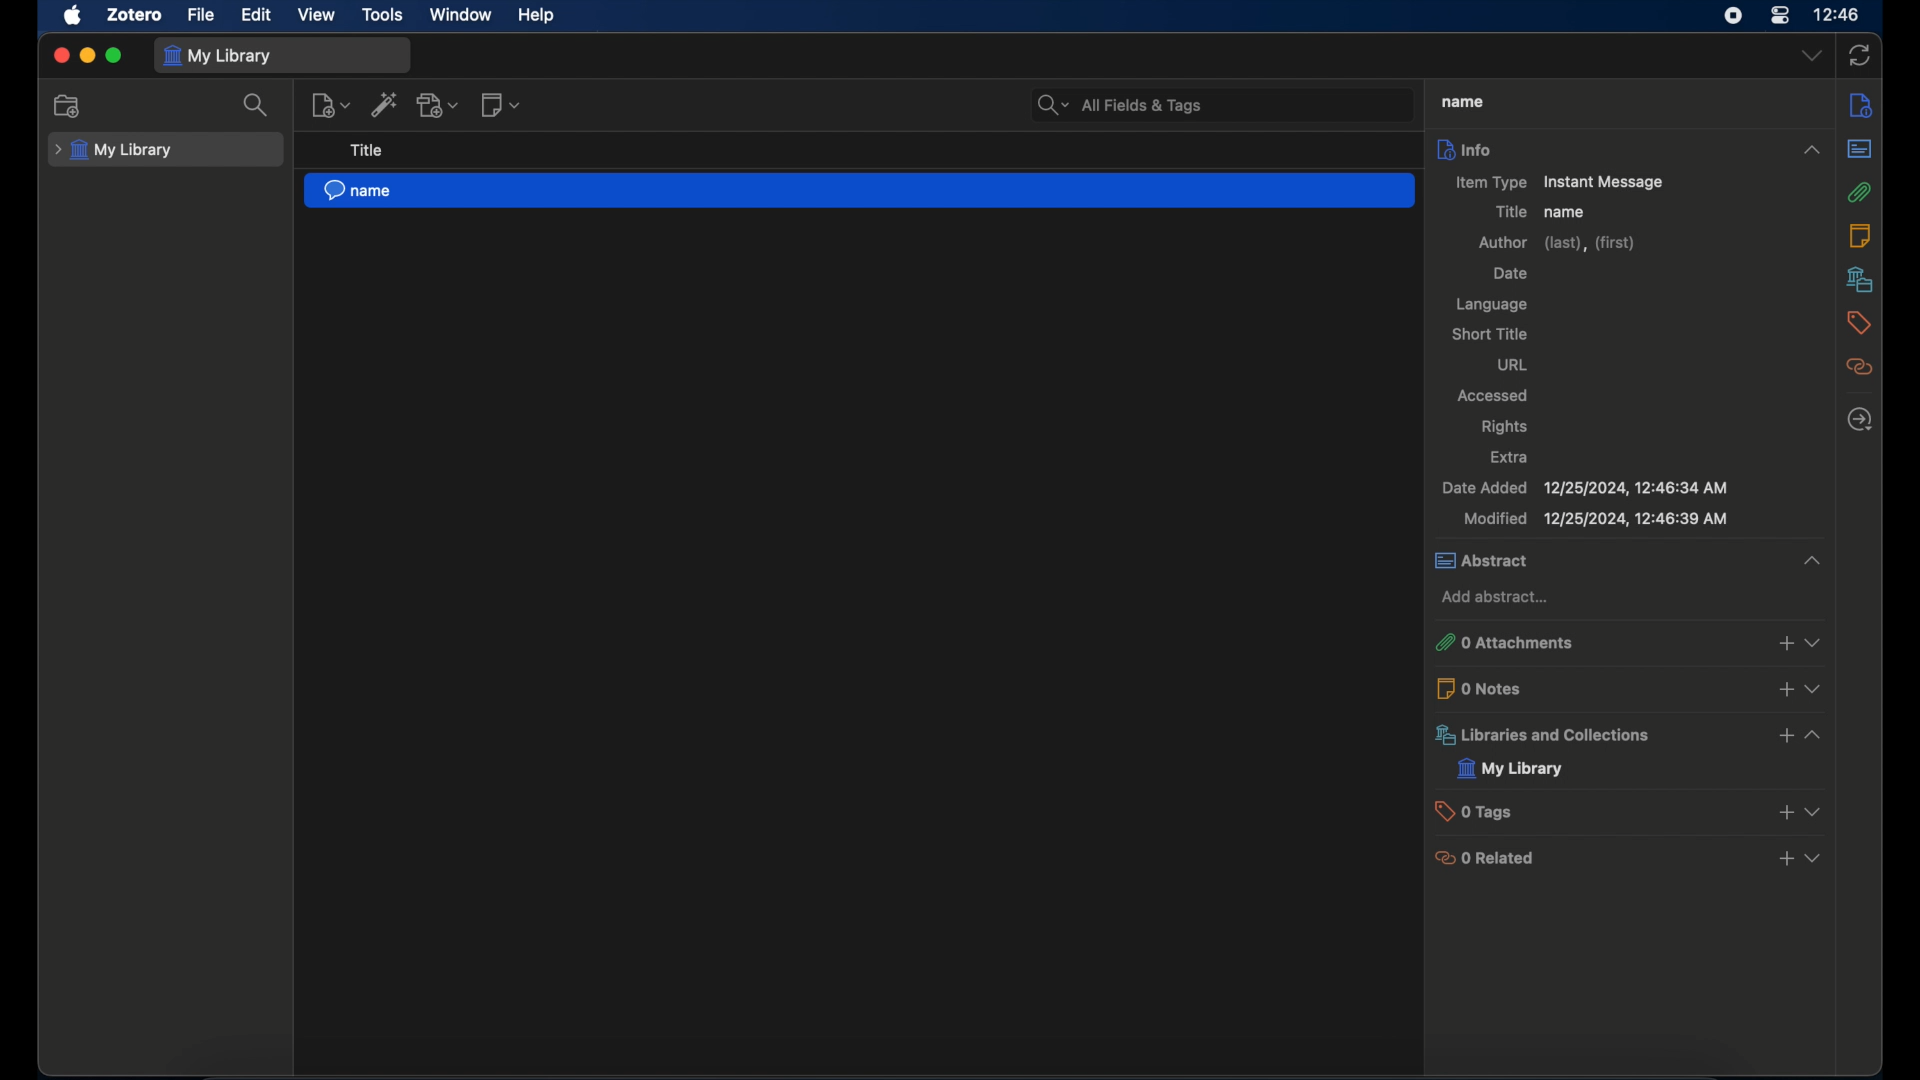 The image size is (1920, 1080). I want to click on my library, so click(113, 150).